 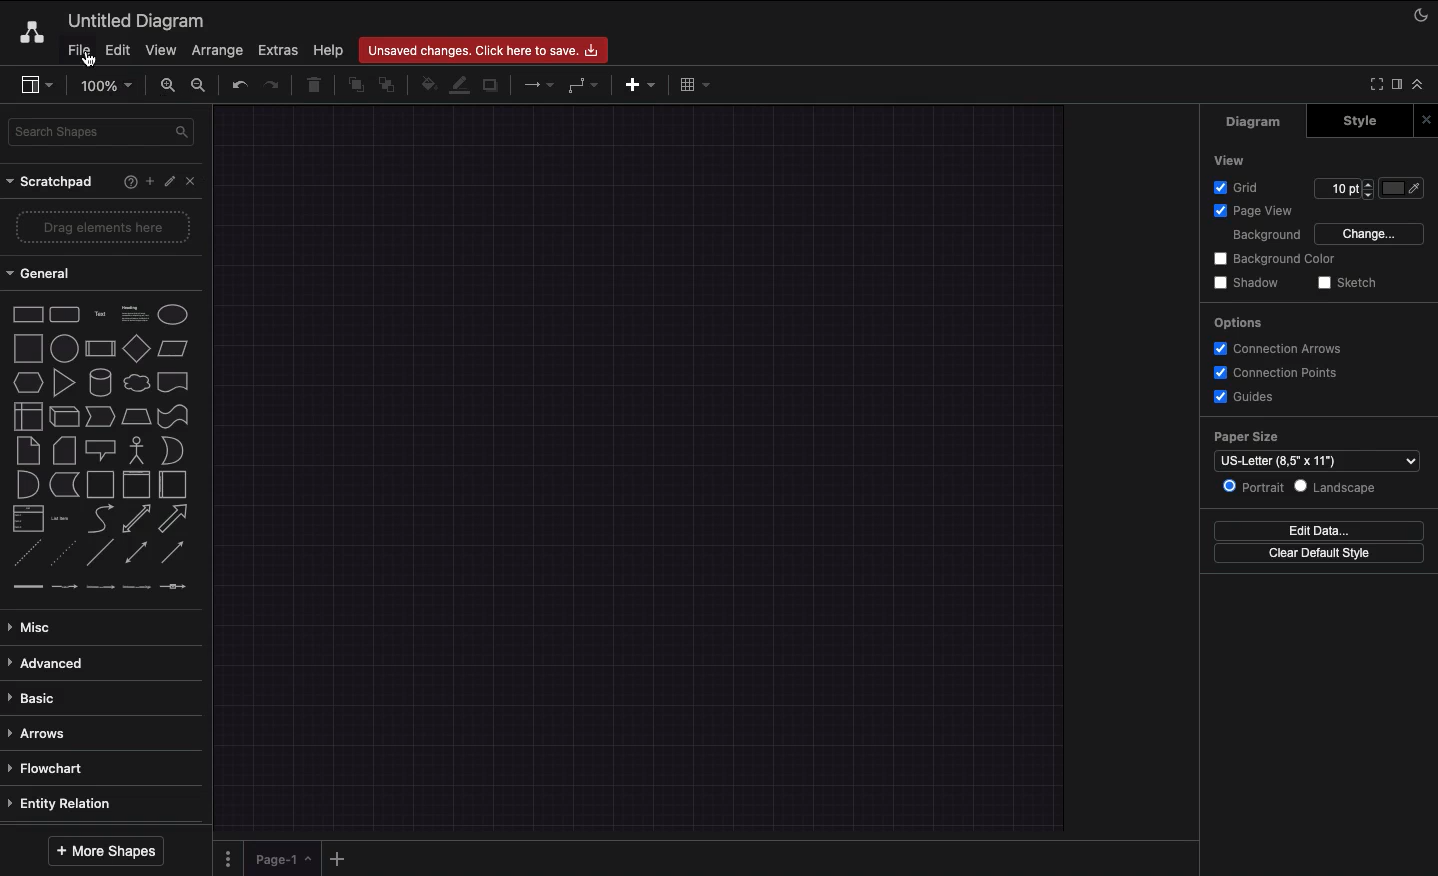 What do you see at coordinates (77, 50) in the screenshot?
I see `File` at bounding box center [77, 50].